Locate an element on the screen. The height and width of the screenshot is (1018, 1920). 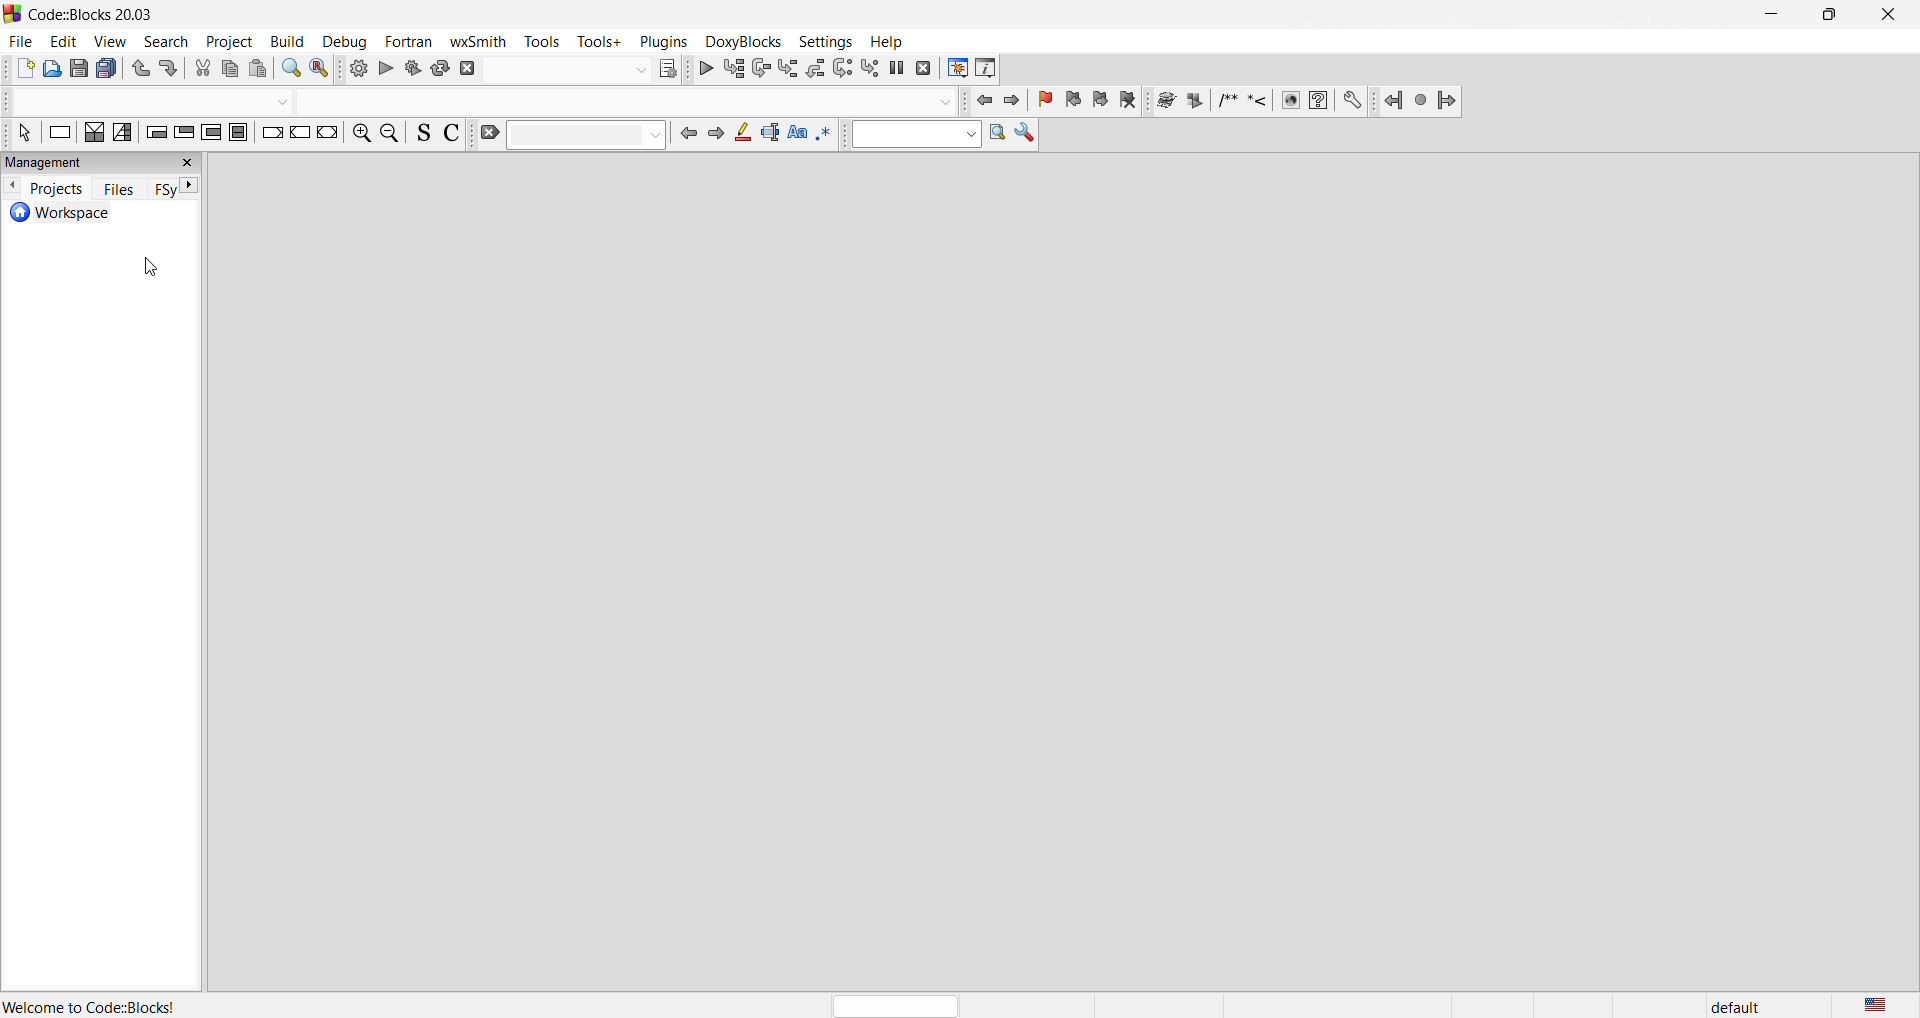
debugging window is located at coordinates (956, 66).